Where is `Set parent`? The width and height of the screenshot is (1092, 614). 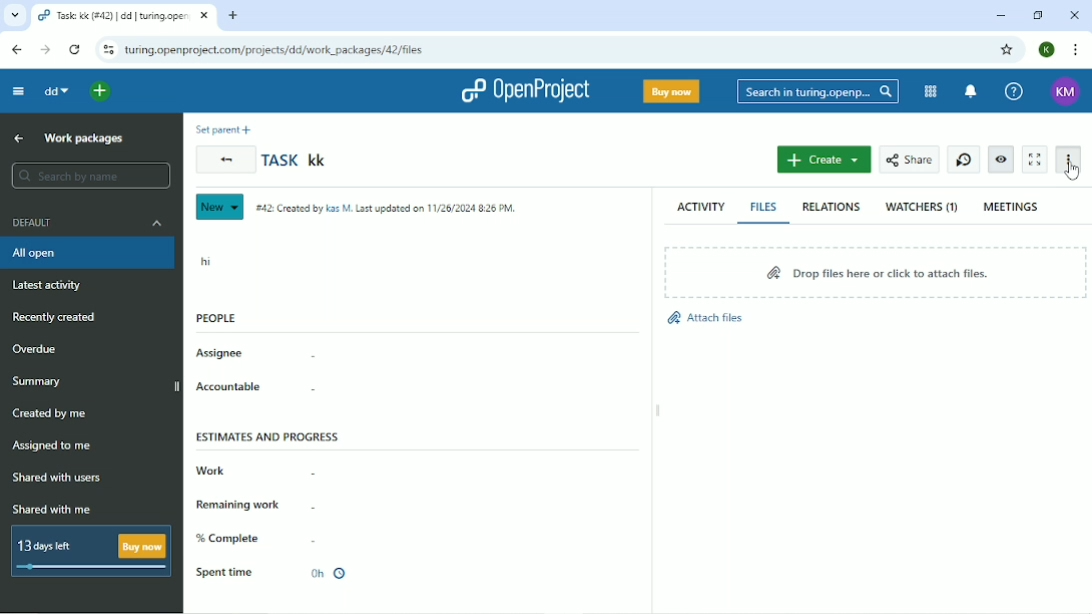 Set parent is located at coordinates (225, 128).